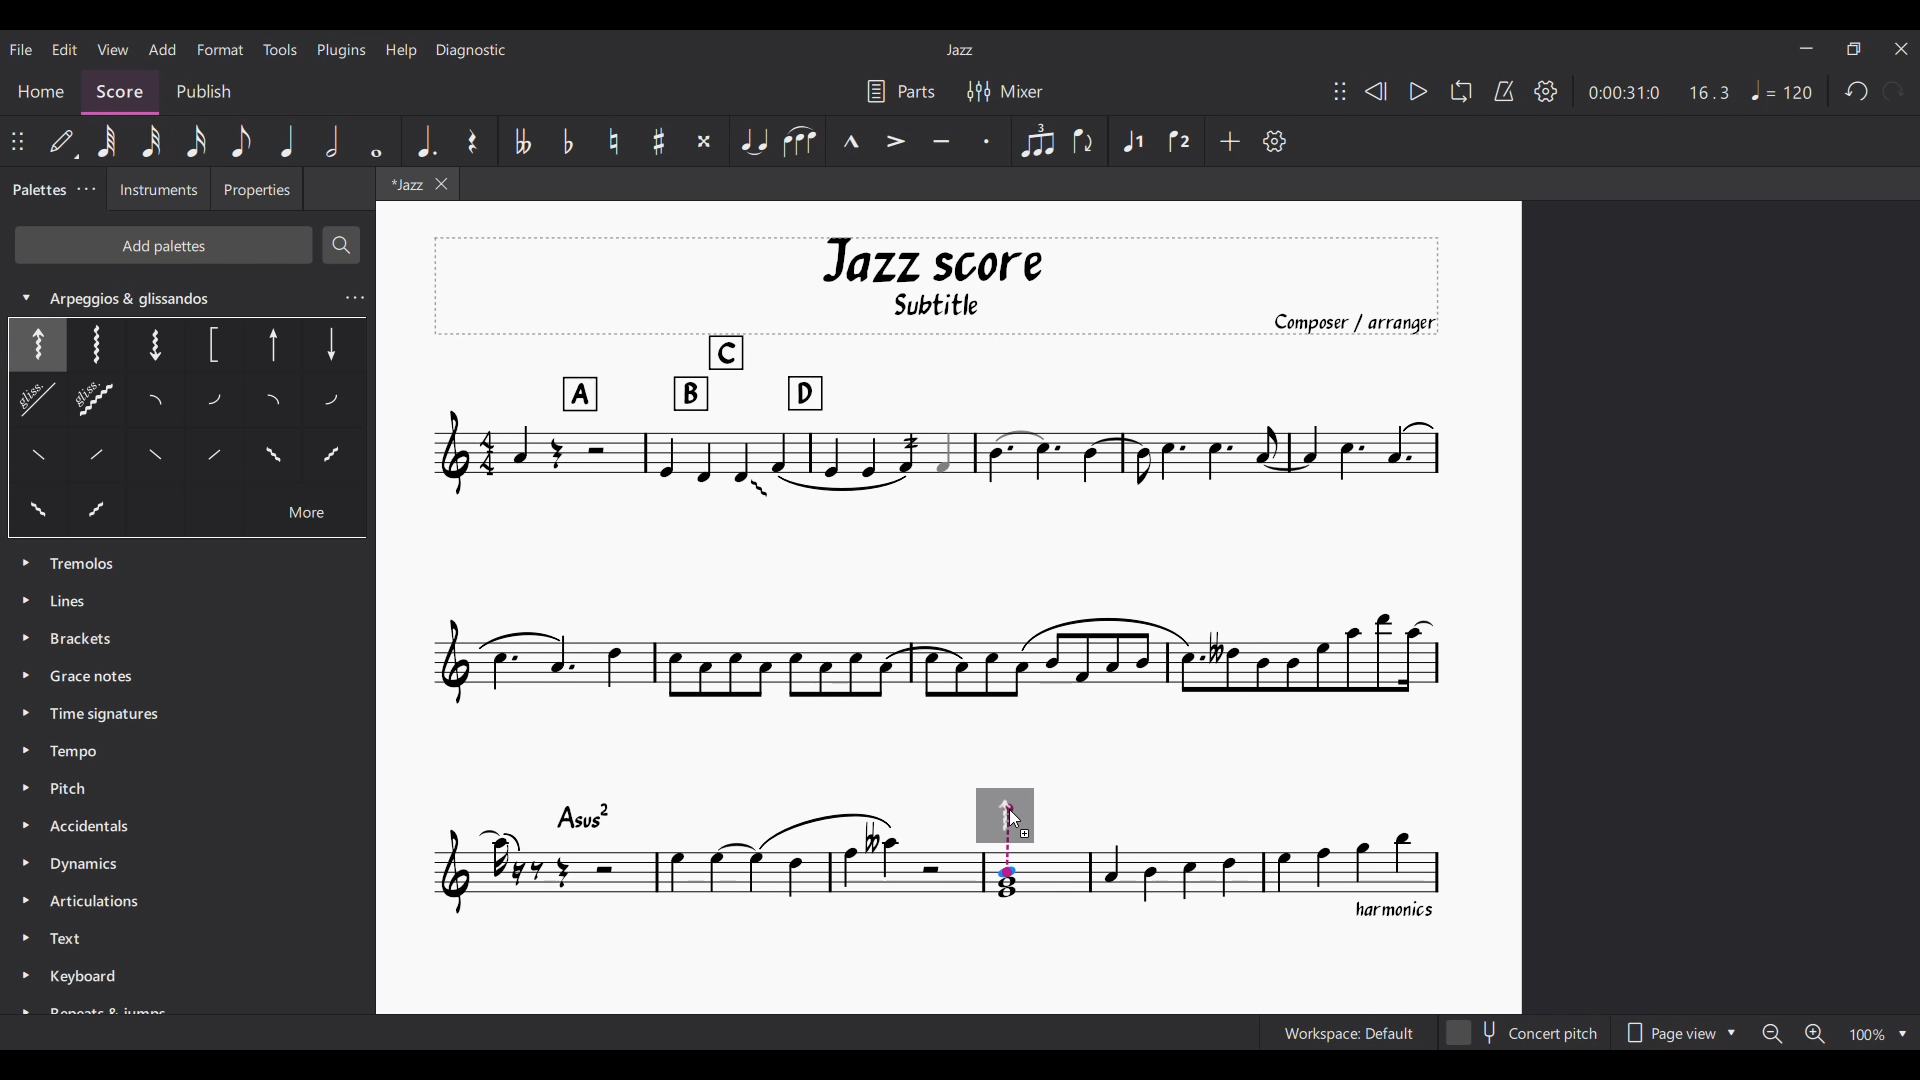  Describe the element at coordinates (116, 89) in the screenshot. I see `Score, current section highlighted` at that location.